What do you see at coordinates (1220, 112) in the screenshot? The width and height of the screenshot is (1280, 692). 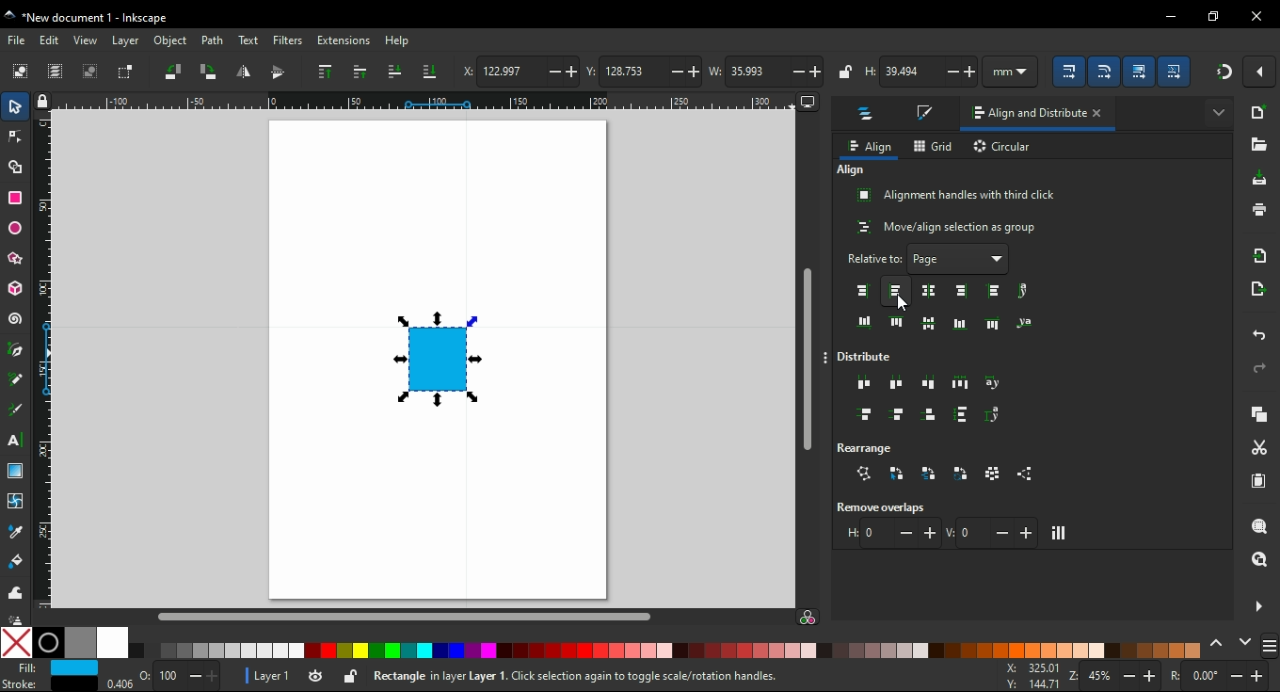 I see `show` at bounding box center [1220, 112].